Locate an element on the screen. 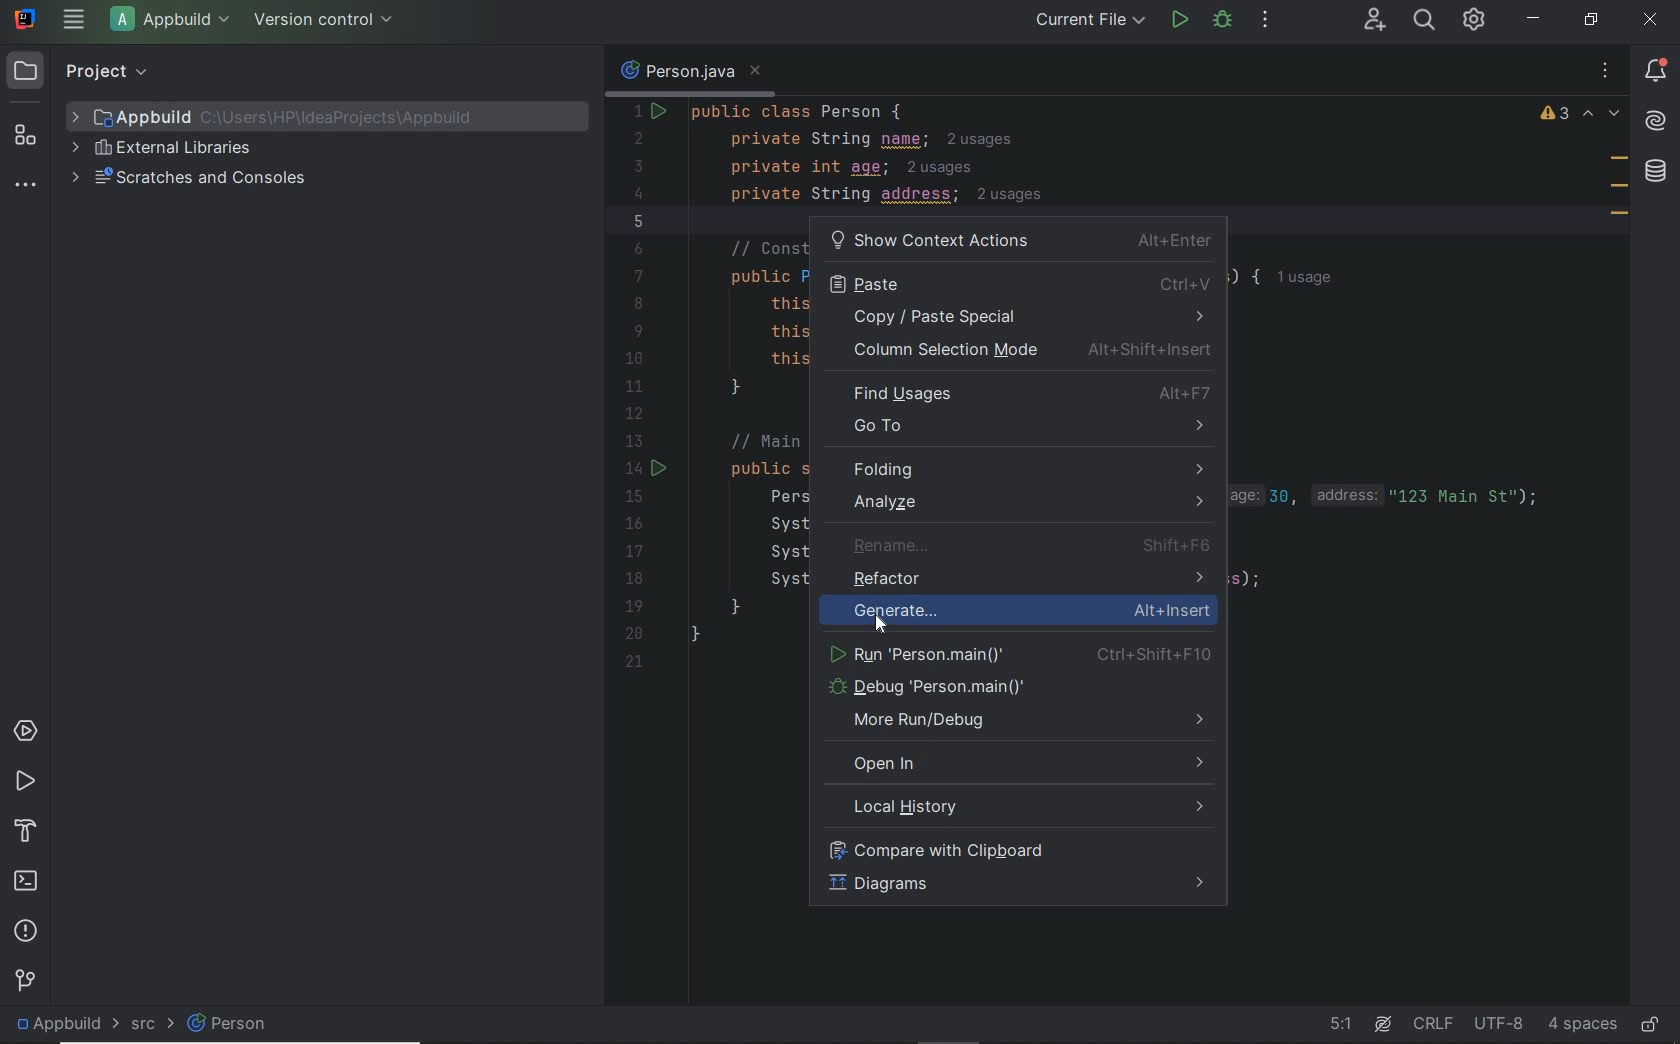 This screenshot has width=1680, height=1044. external libraries is located at coordinates (163, 148).